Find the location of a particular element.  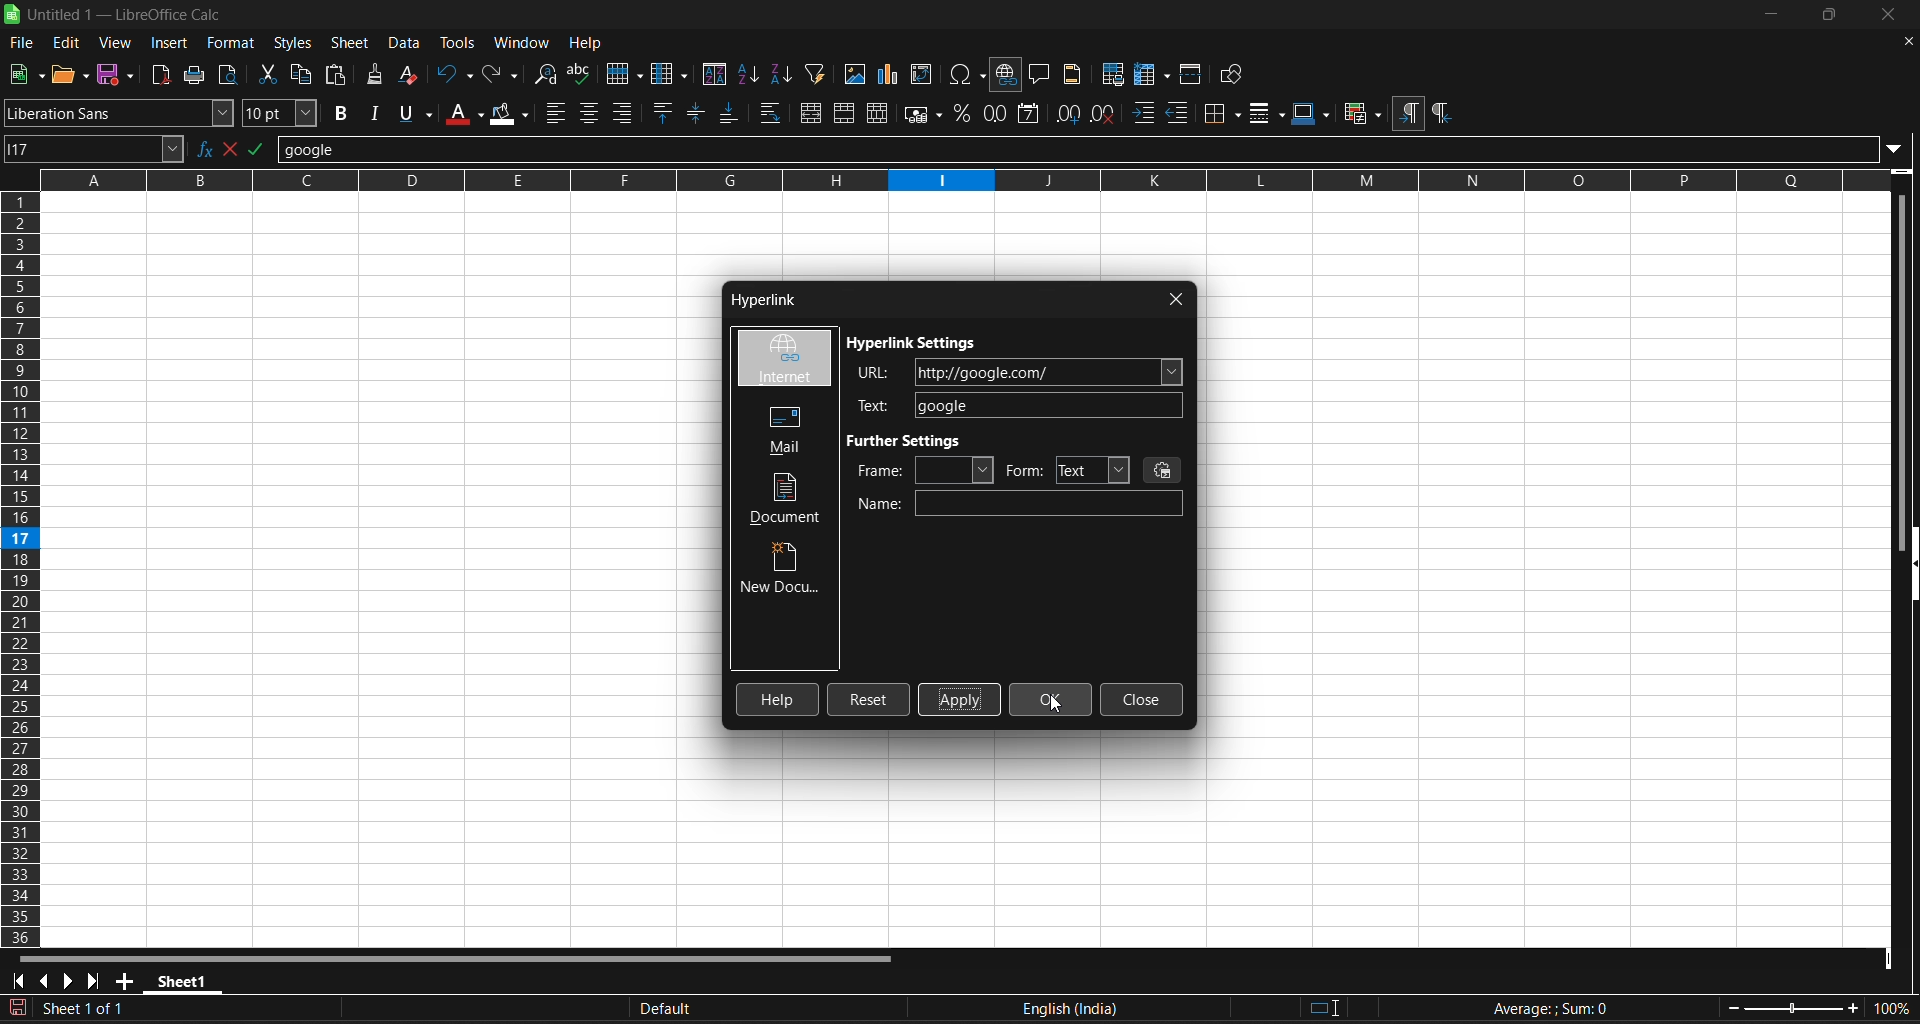

insert comment is located at coordinates (1041, 73).